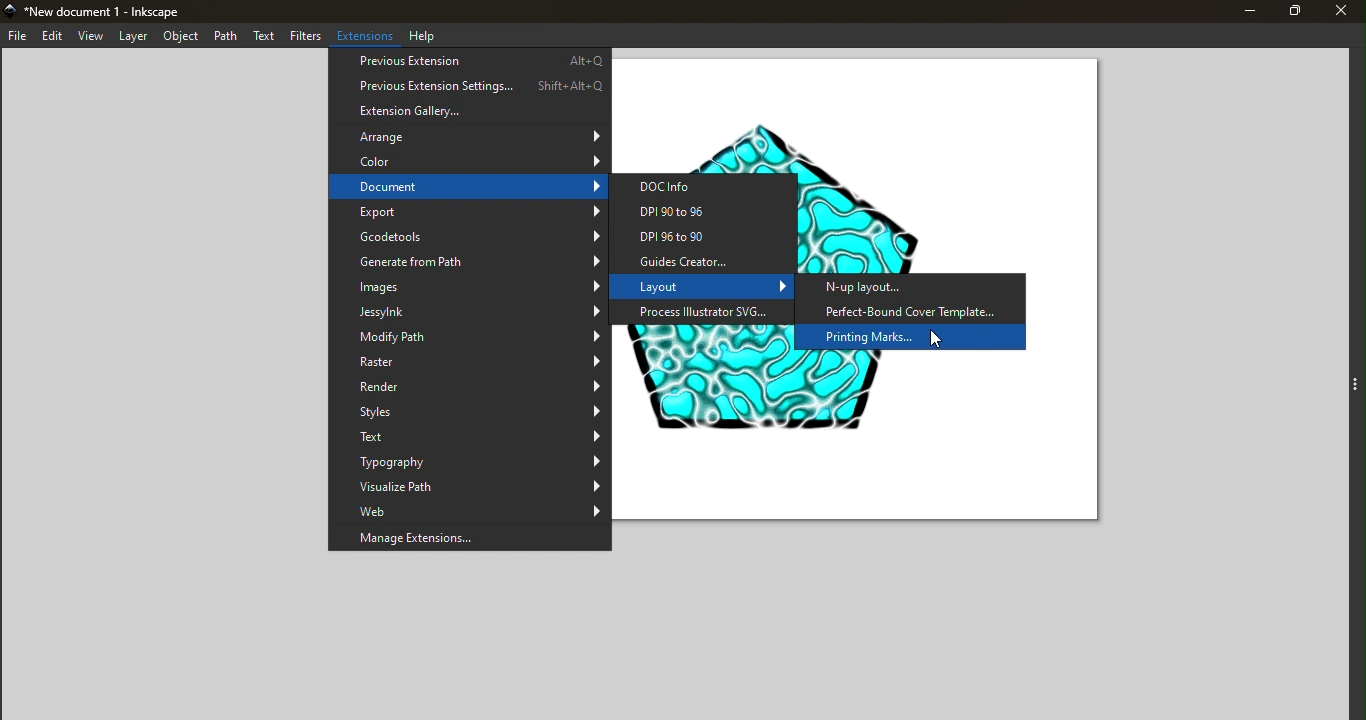 This screenshot has width=1366, height=720. Describe the element at coordinates (469, 60) in the screenshot. I see `Previous Extension` at that location.